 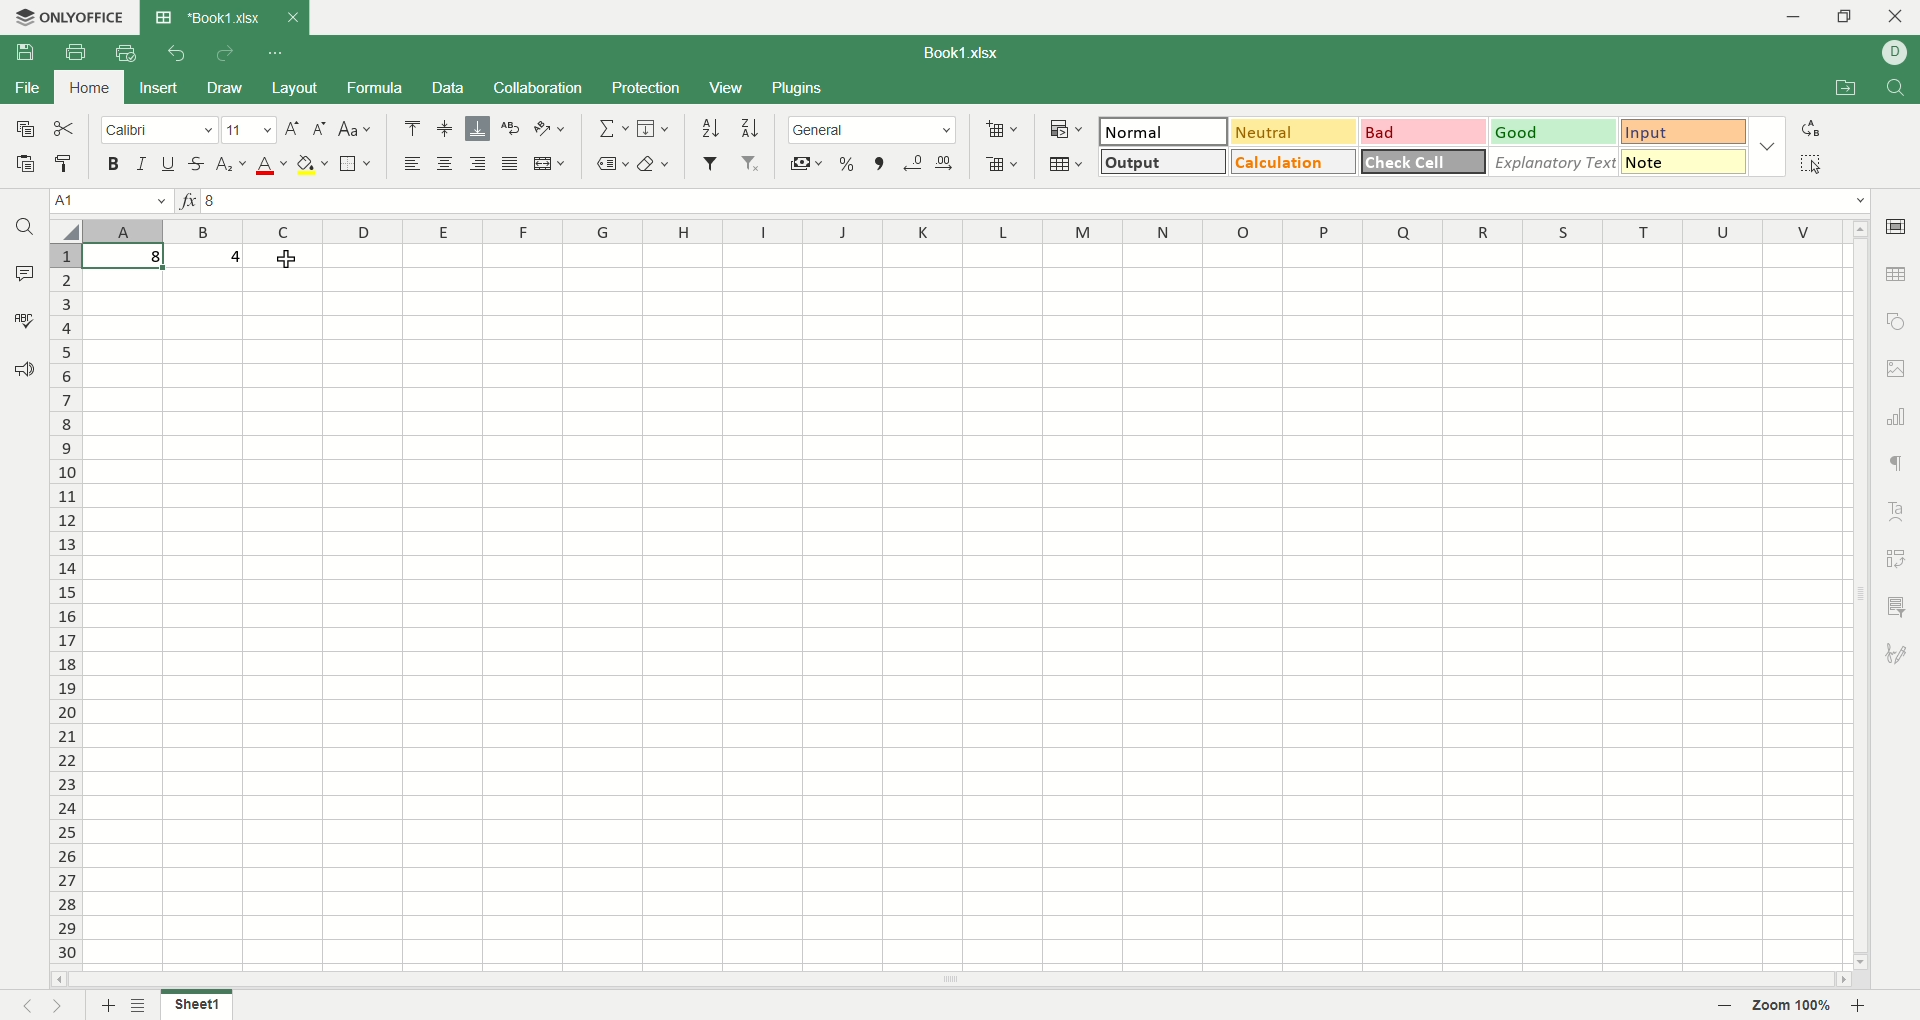 What do you see at coordinates (850, 164) in the screenshot?
I see `percent format` at bounding box center [850, 164].